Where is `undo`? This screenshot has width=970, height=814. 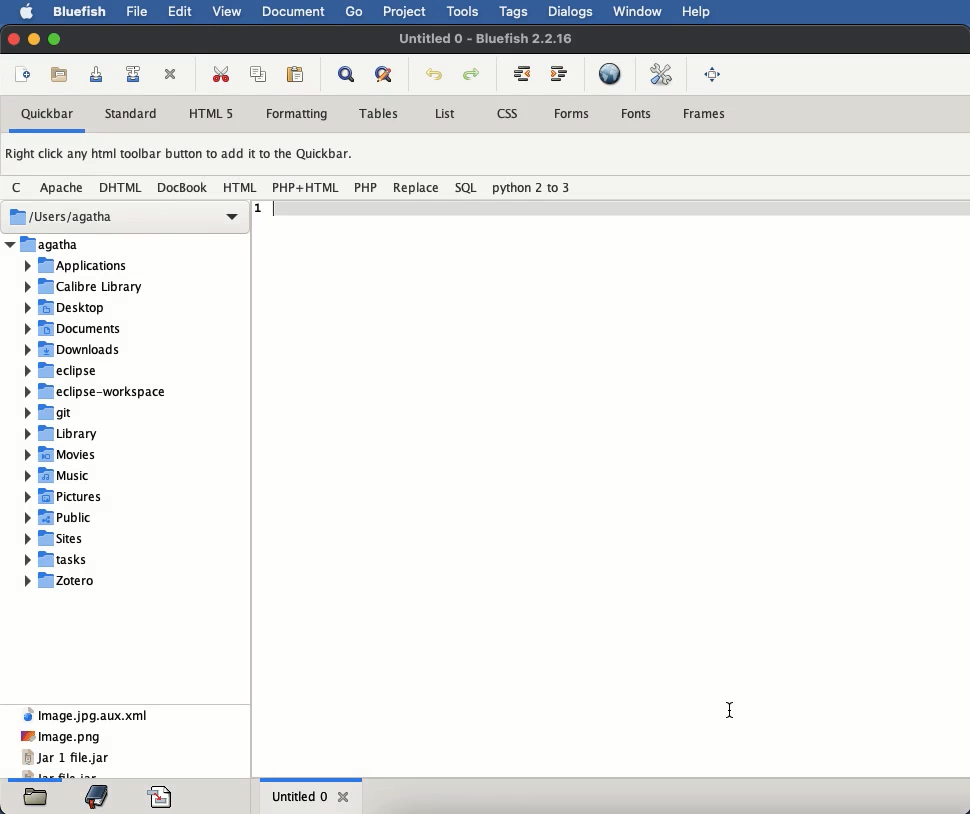 undo is located at coordinates (435, 75).